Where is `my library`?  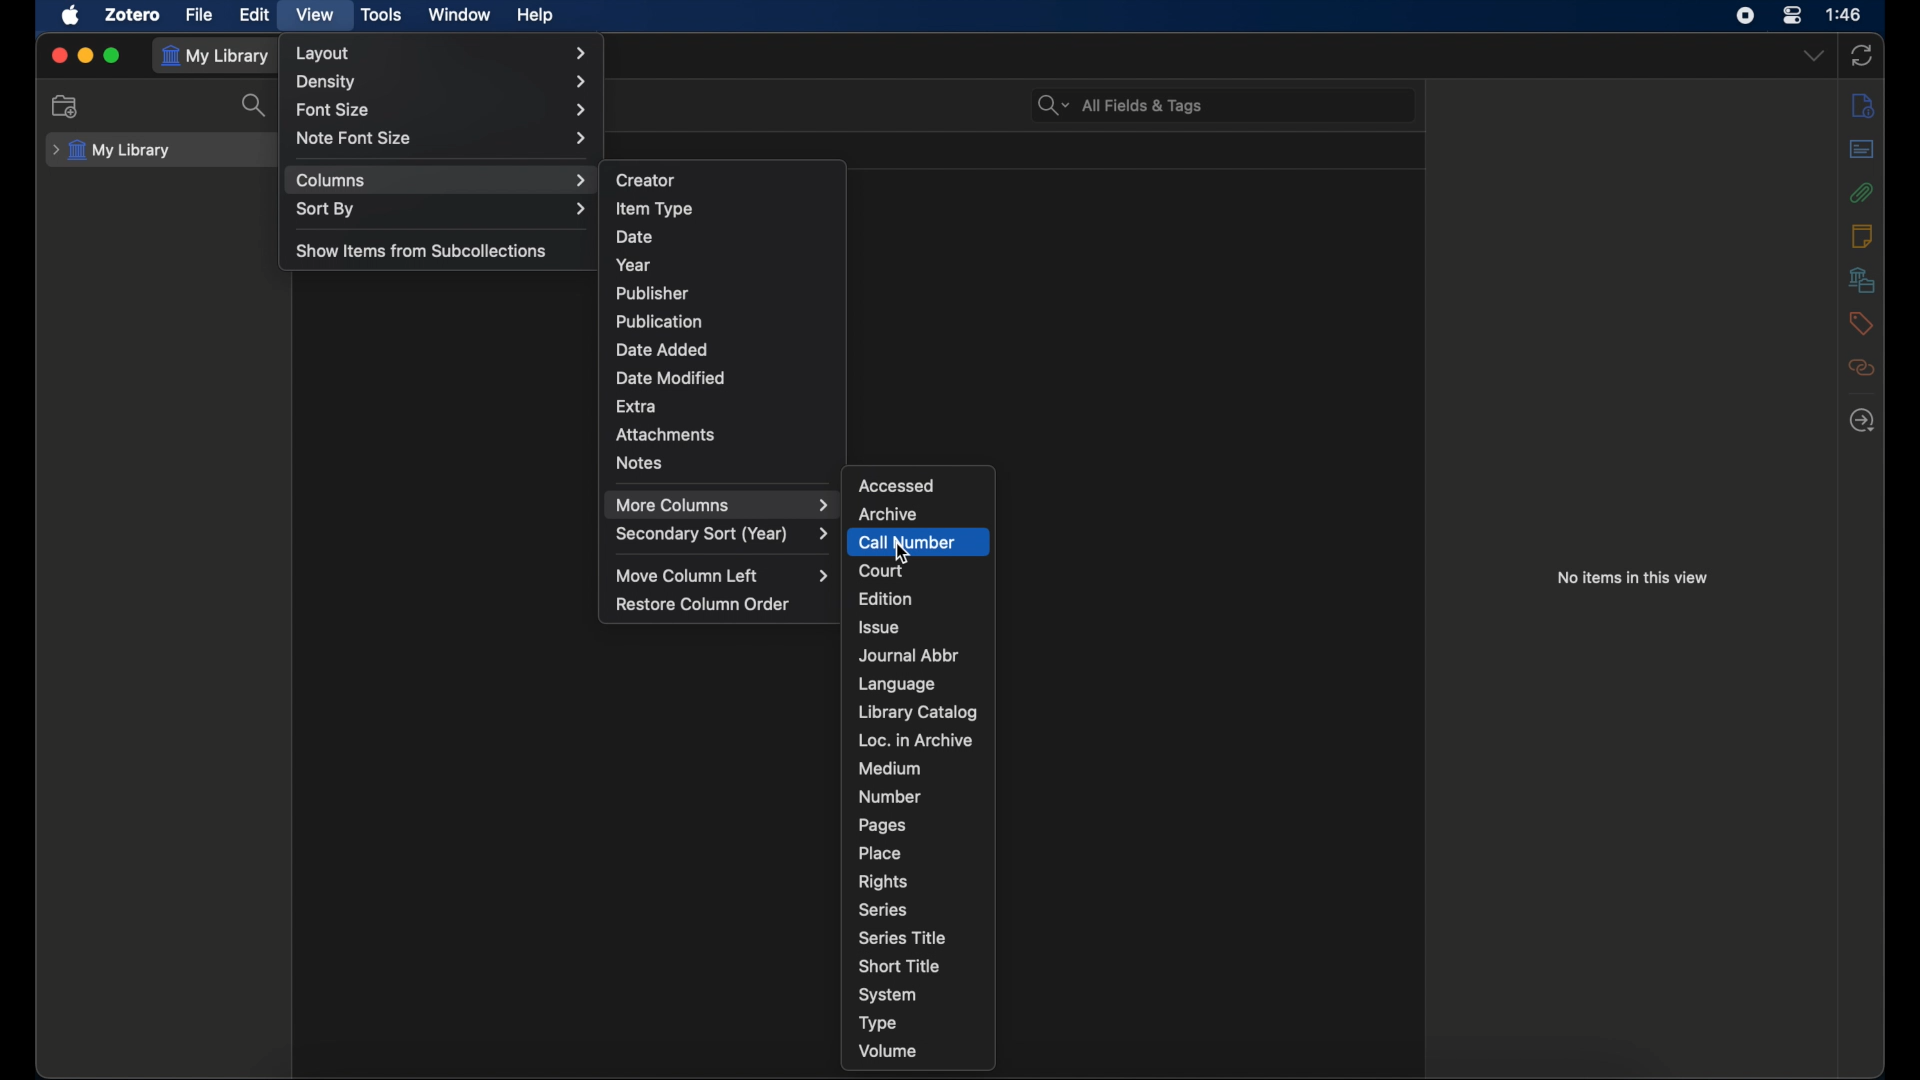 my library is located at coordinates (218, 56).